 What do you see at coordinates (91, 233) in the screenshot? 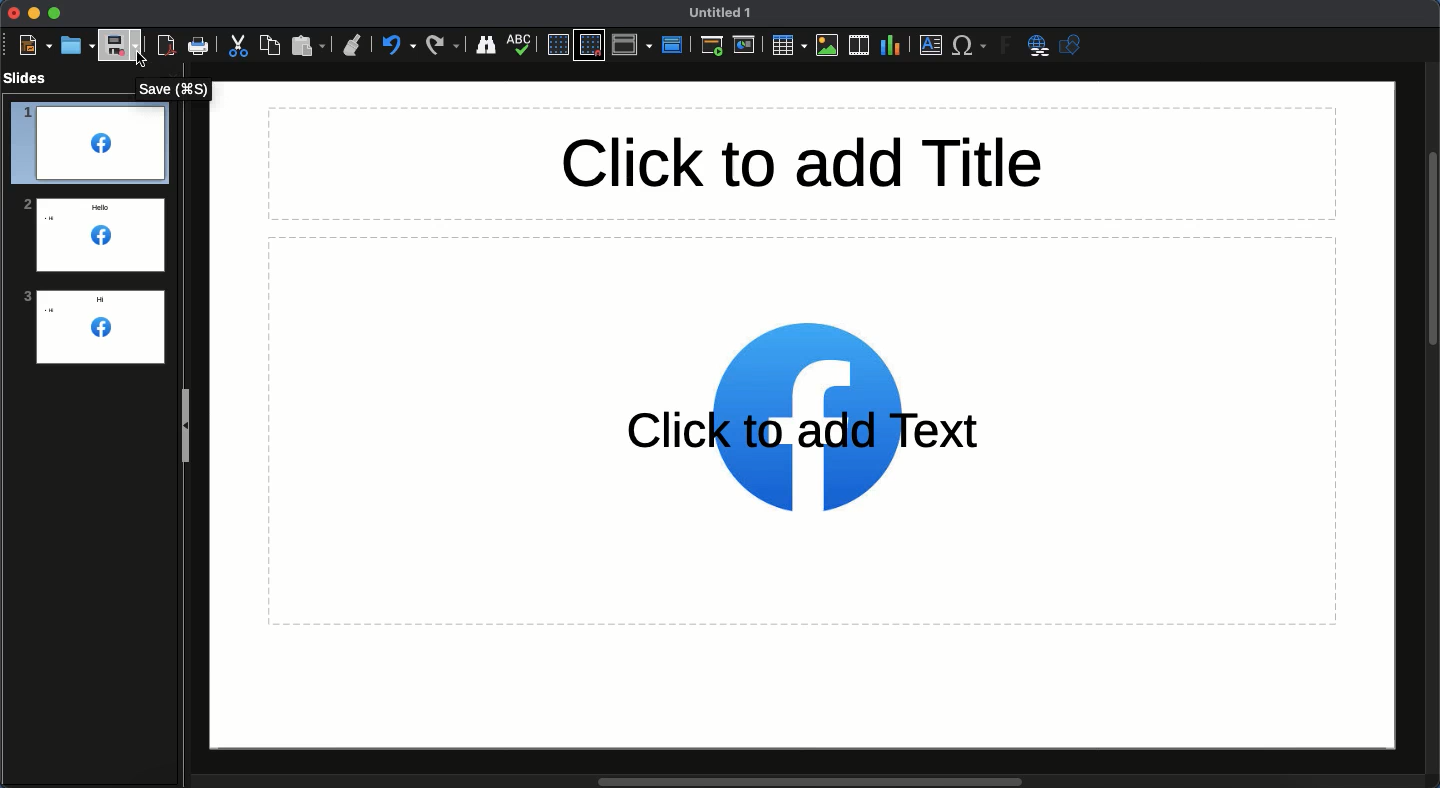
I see `Logo added to all slides` at bounding box center [91, 233].